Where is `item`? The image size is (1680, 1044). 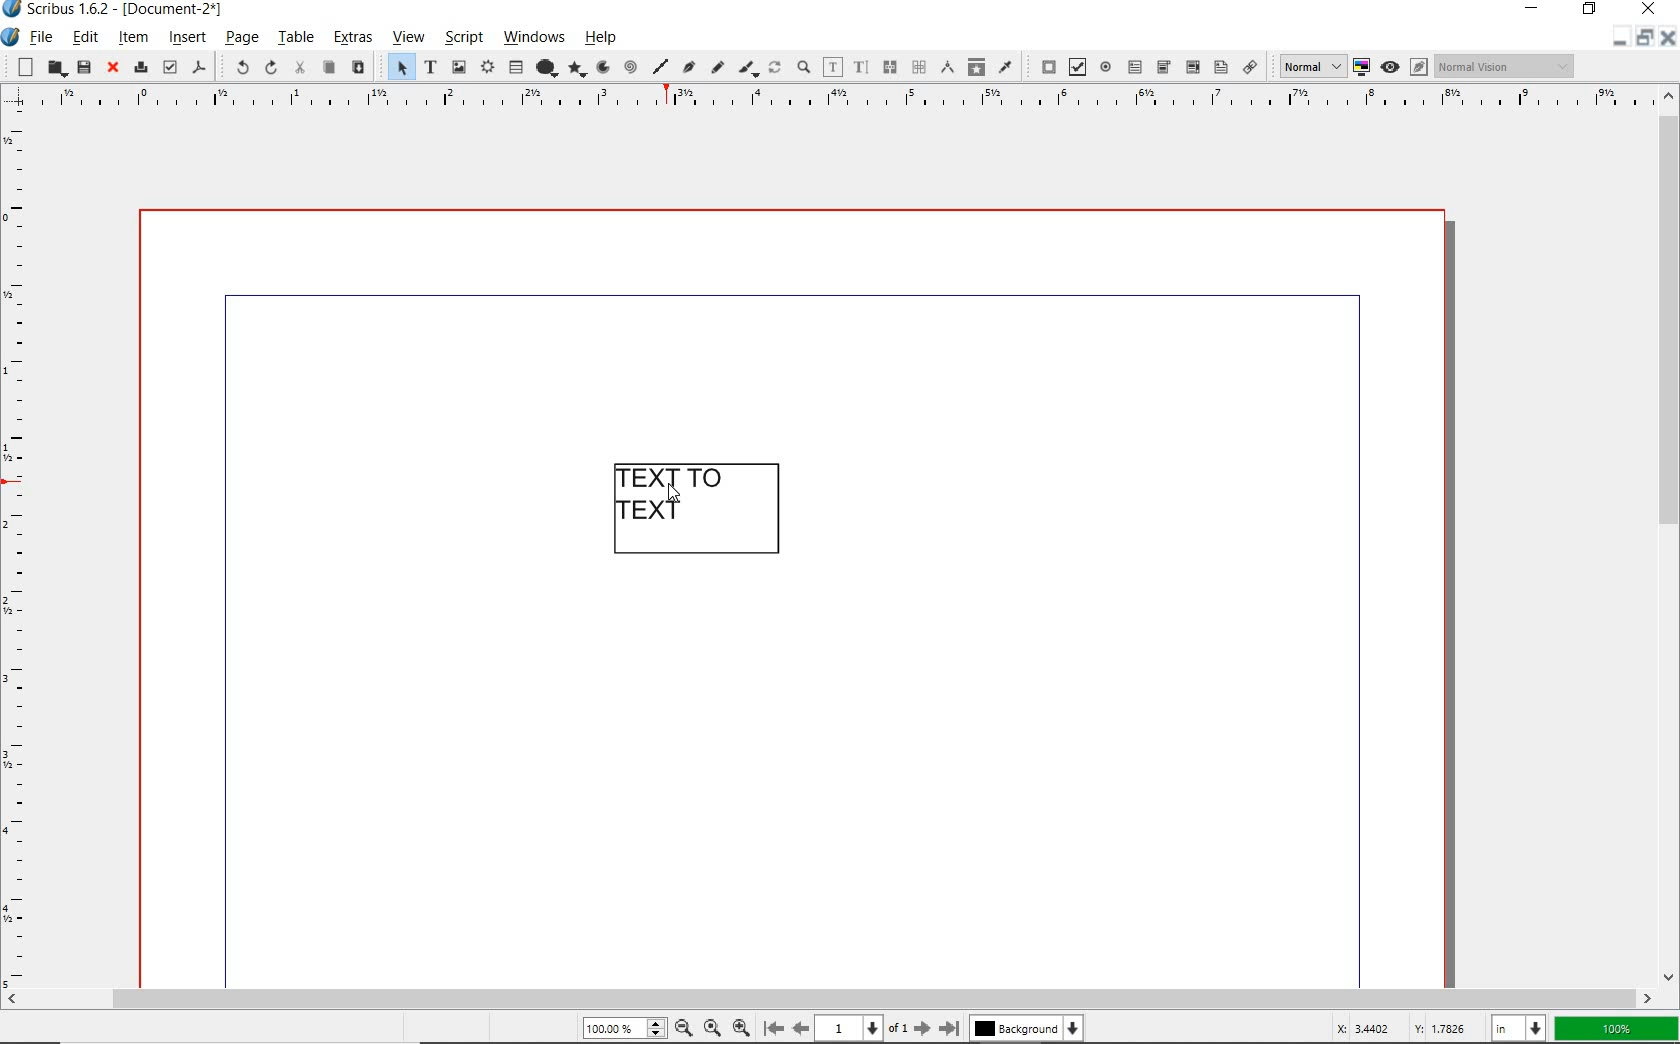 item is located at coordinates (131, 38).